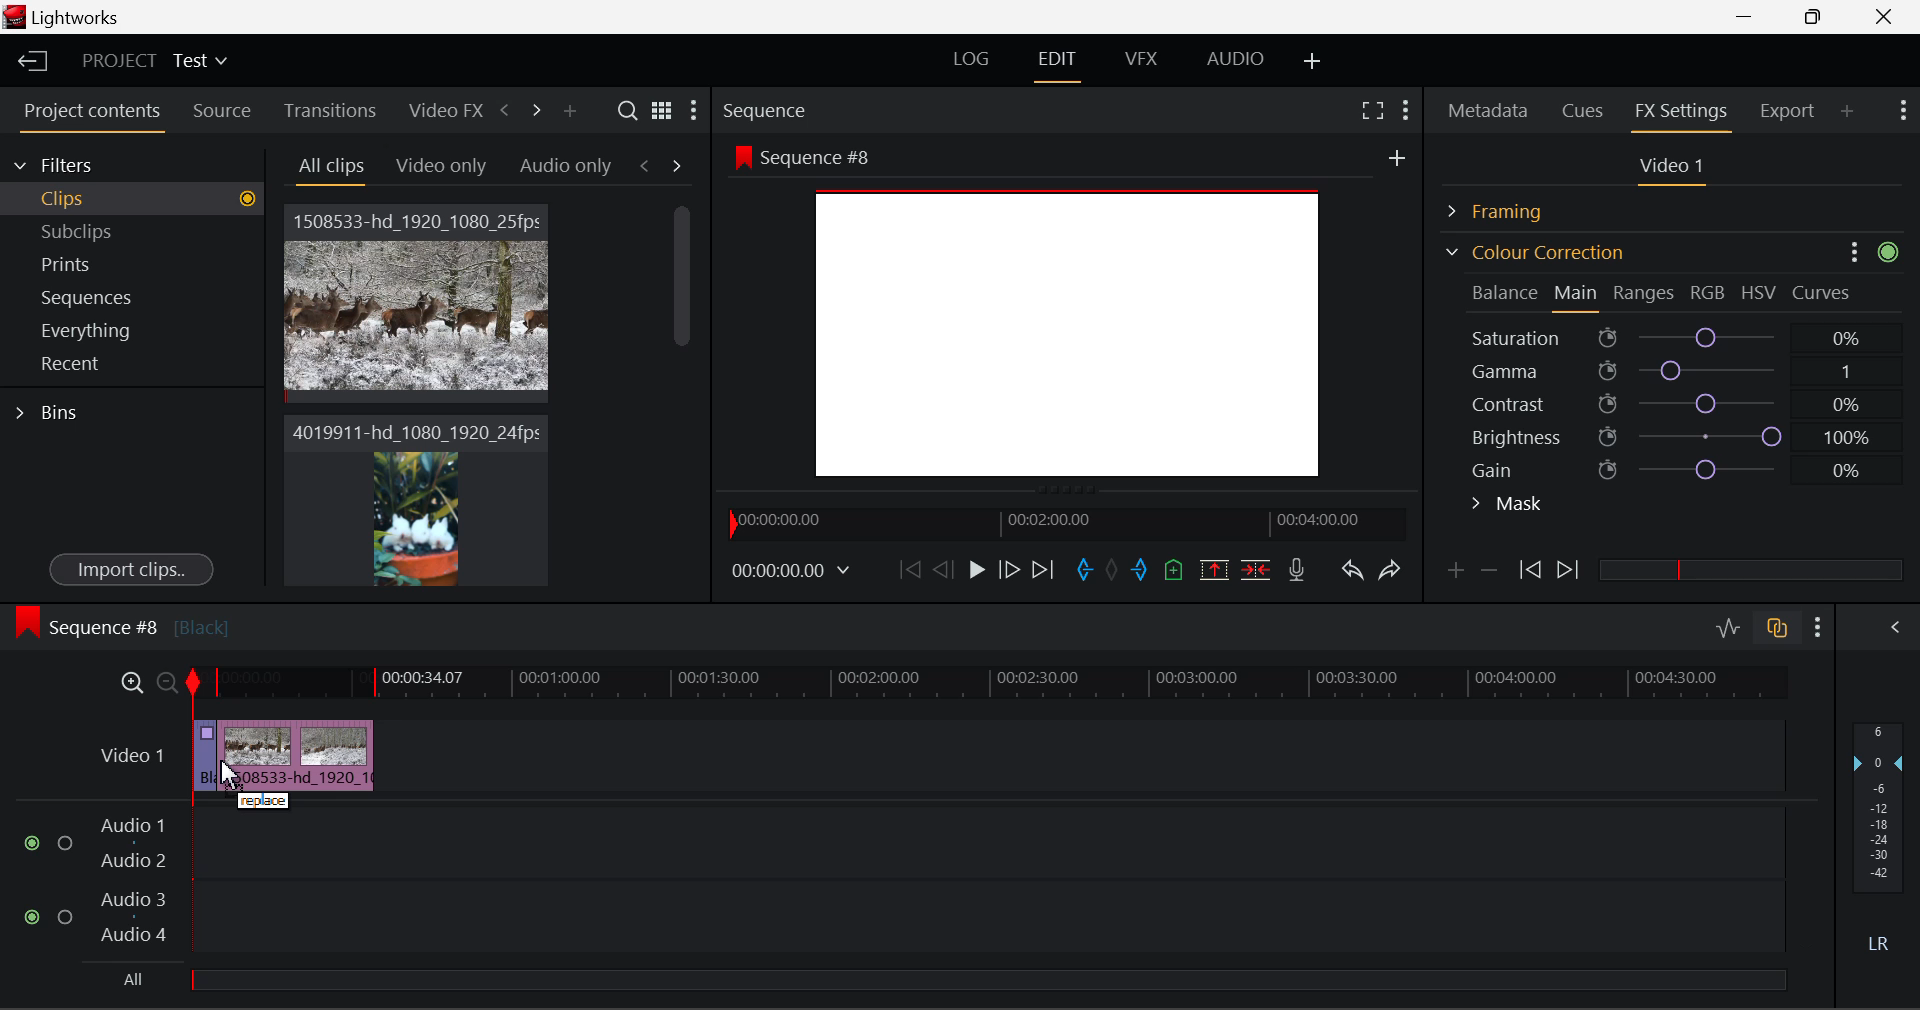  Describe the element at coordinates (166, 682) in the screenshot. I see `Timeline Zoom Out` at that location.